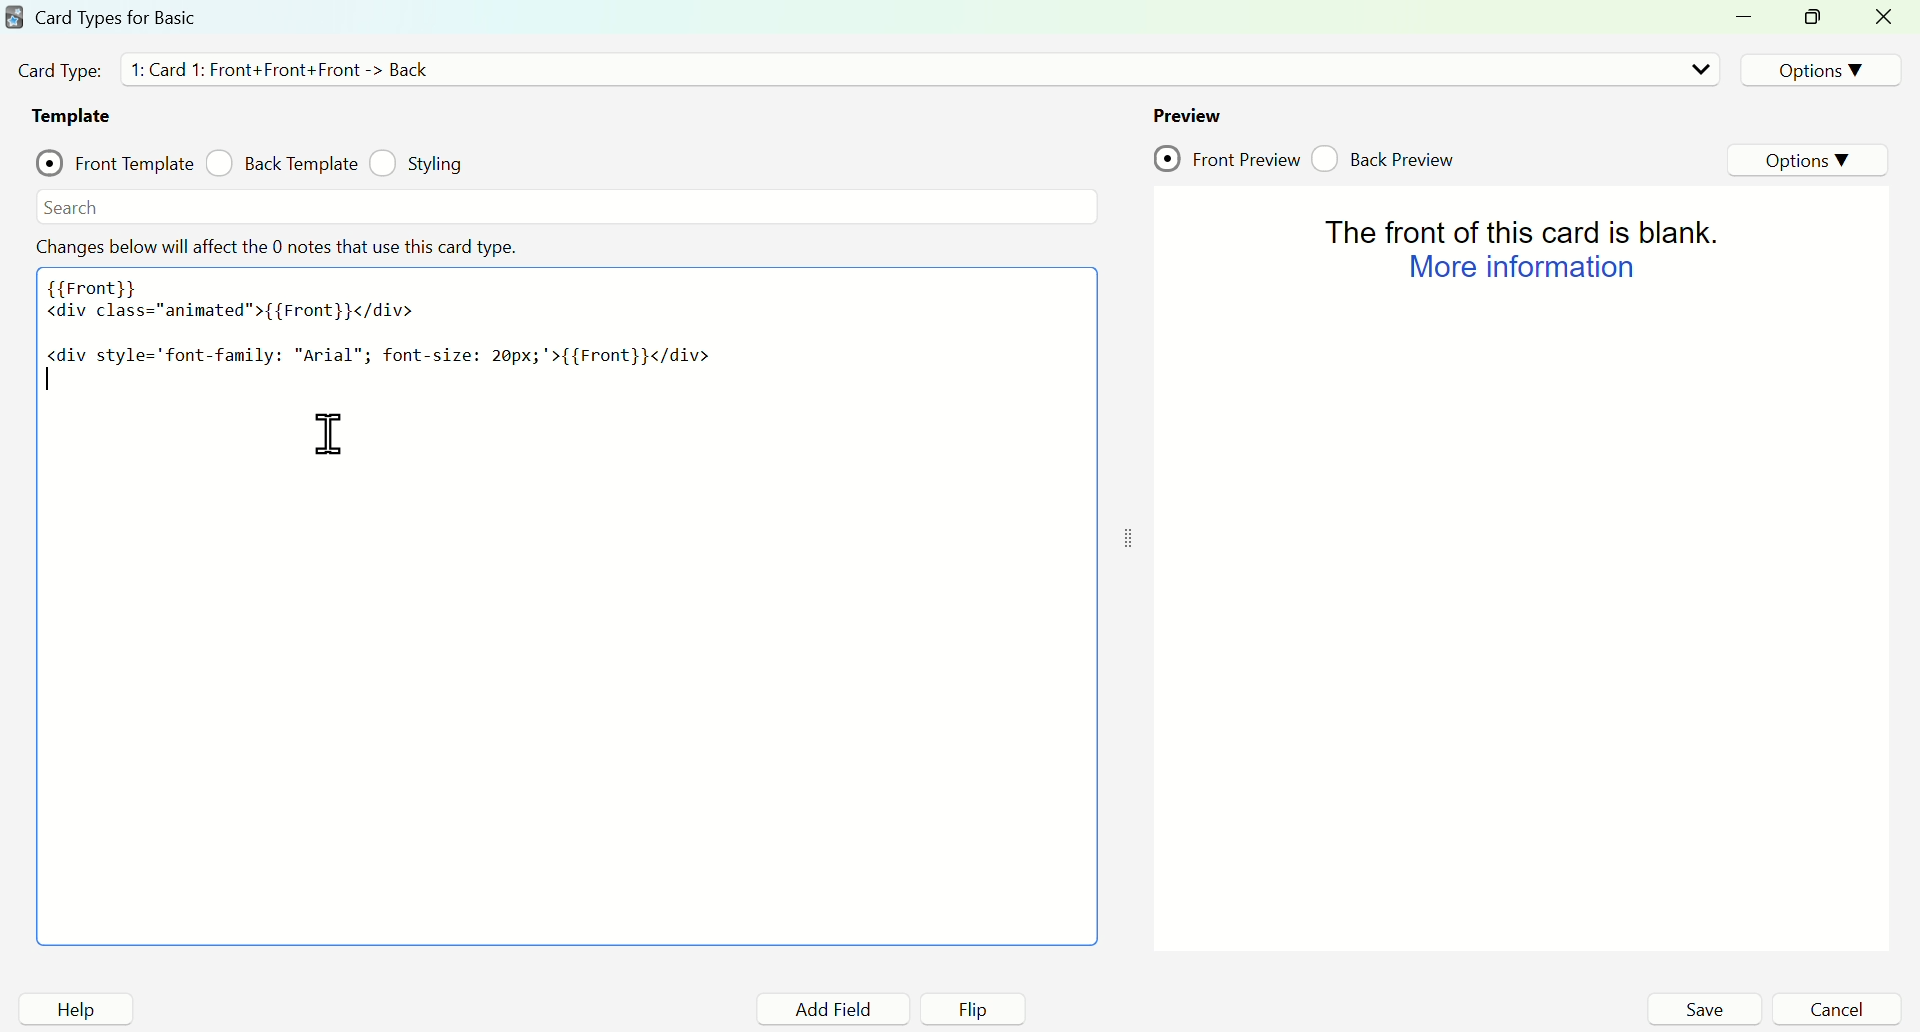 This screenshot has width=1920, height=1032. What do you see at coordinates (13, 16) in the screenshot?
I see `logo` at bounding box center [13, 16].